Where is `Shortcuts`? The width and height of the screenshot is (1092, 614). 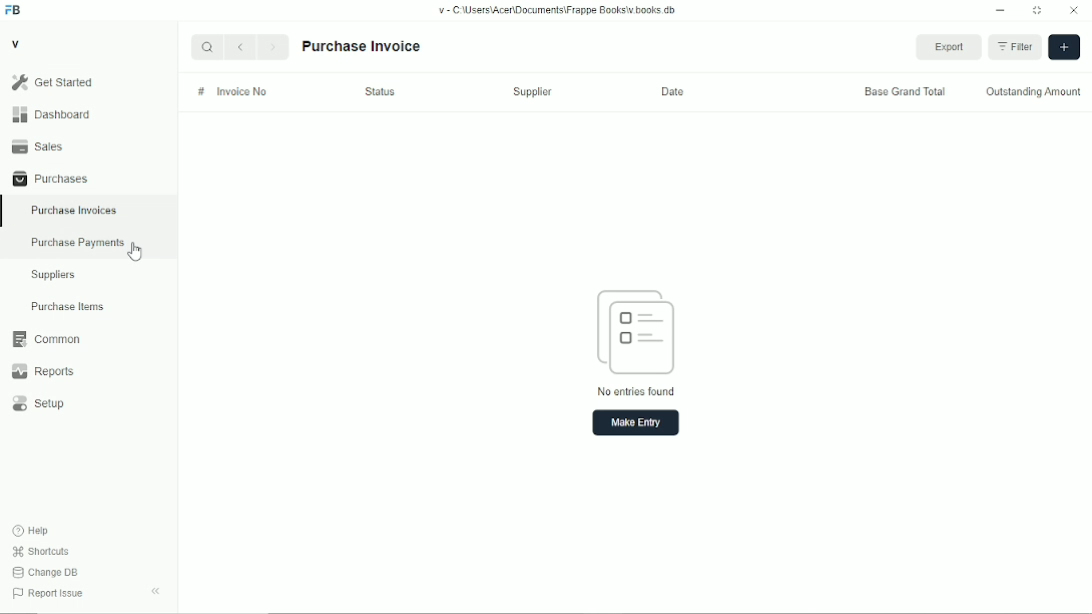 Shortcuts is located at coordinates (41, 552).